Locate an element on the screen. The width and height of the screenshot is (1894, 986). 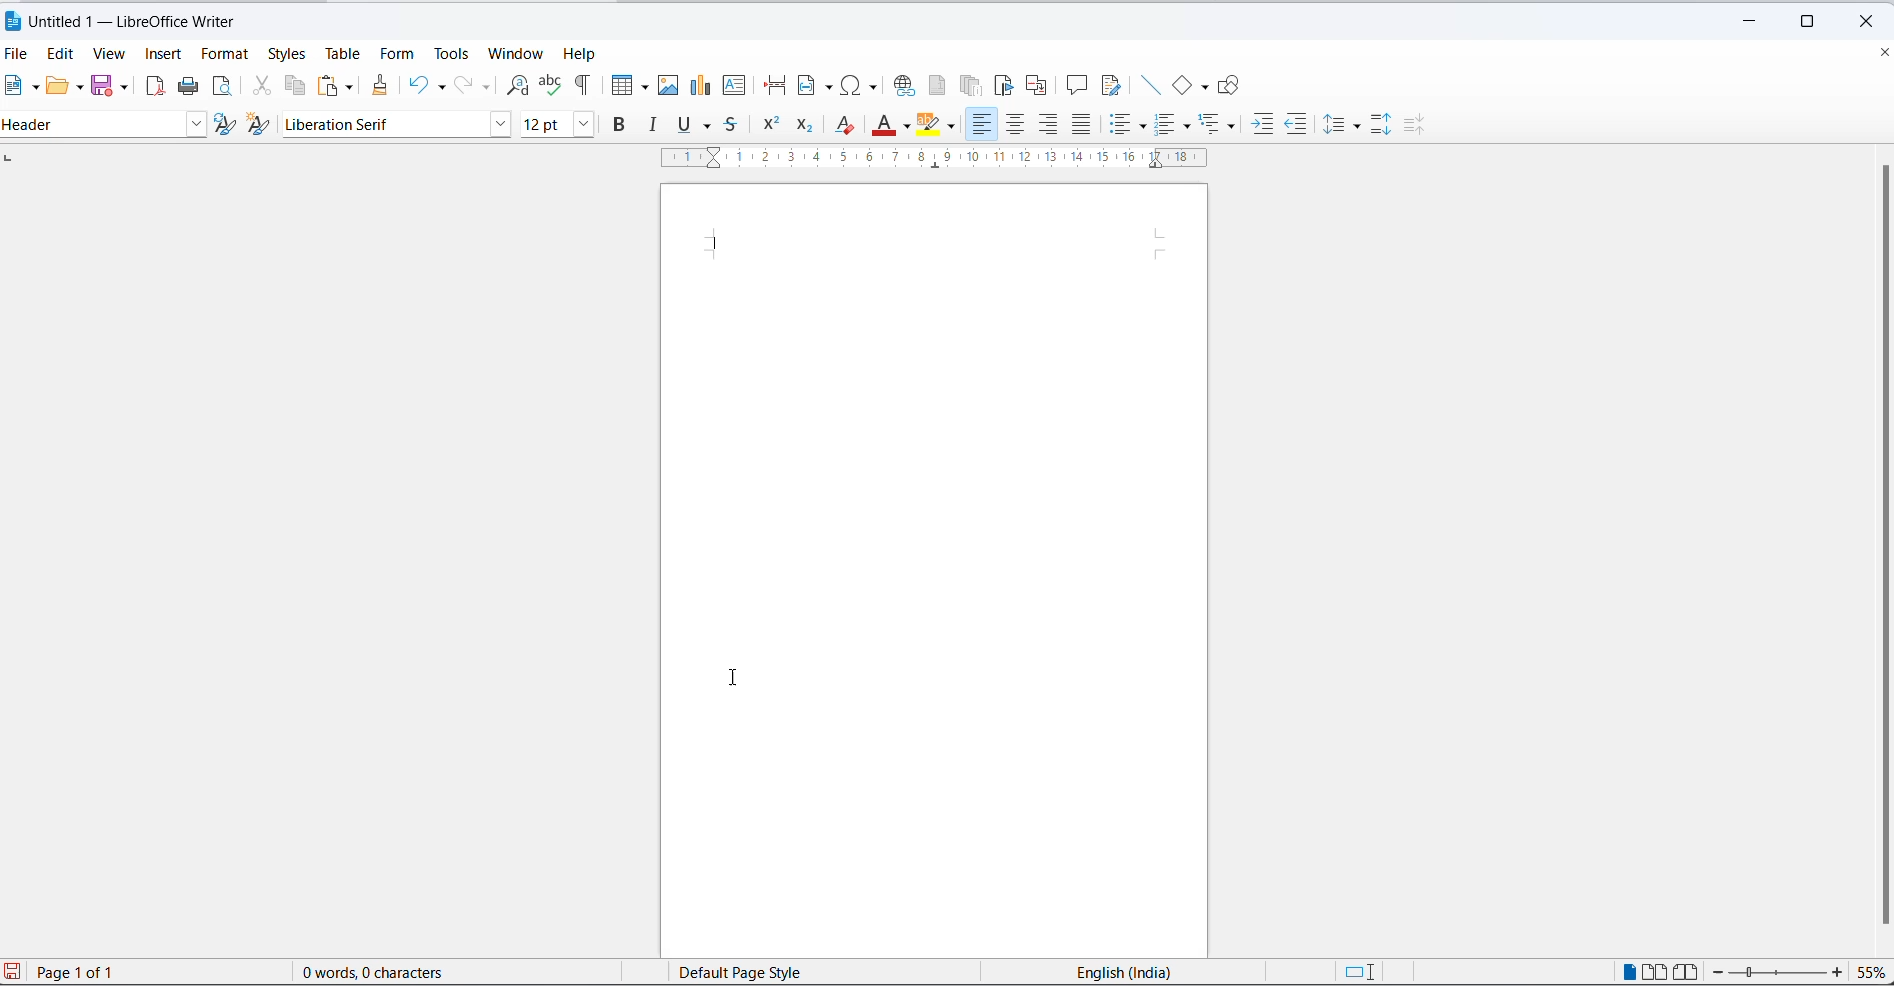
insert footnote is located at coordinates (936, 86).